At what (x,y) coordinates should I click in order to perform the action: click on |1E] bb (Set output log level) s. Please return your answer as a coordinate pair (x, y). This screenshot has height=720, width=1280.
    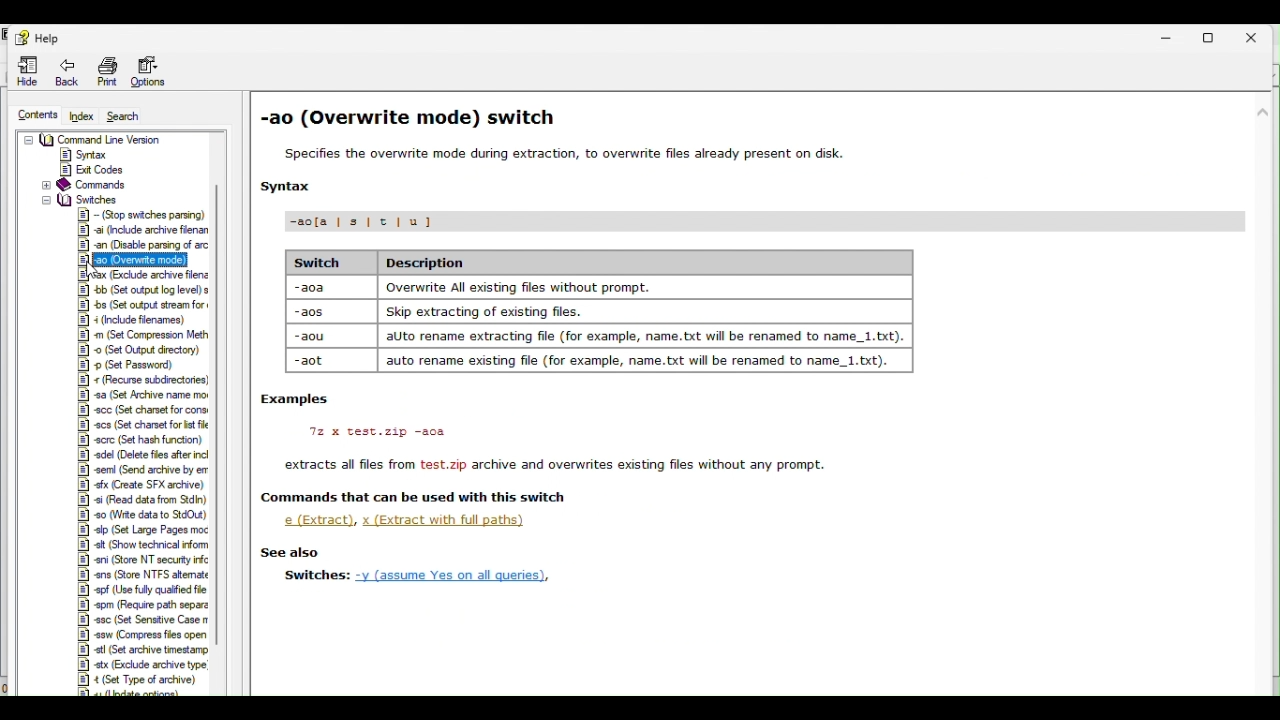
    Looking at the image, I should click on (137, 289).